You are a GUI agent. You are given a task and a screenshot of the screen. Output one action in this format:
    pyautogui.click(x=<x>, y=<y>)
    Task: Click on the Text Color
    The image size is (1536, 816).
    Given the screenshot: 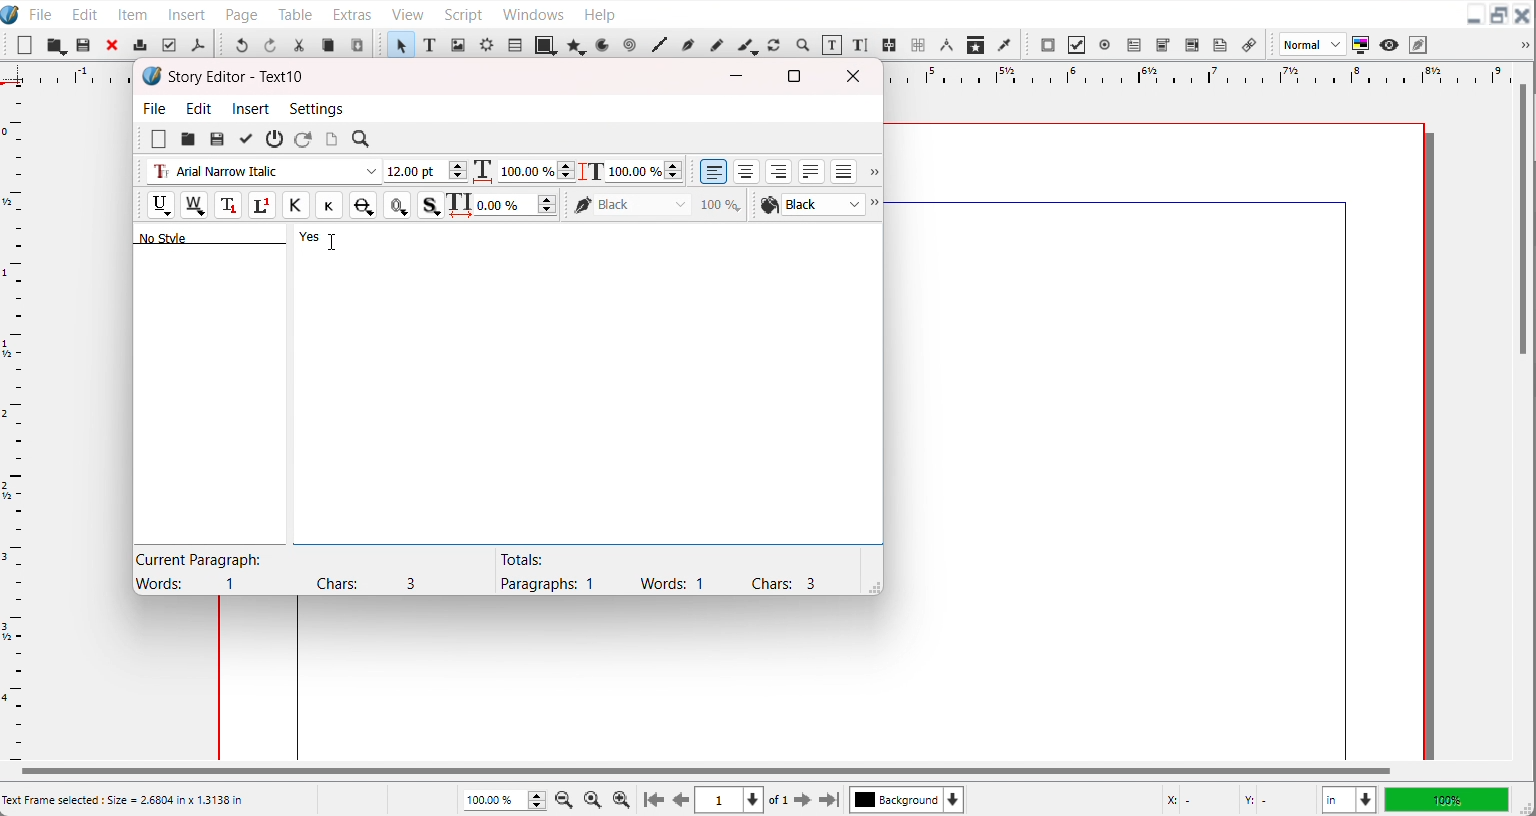 What is the action you would take?
    pyautogui.click(x=811, y=205)
    